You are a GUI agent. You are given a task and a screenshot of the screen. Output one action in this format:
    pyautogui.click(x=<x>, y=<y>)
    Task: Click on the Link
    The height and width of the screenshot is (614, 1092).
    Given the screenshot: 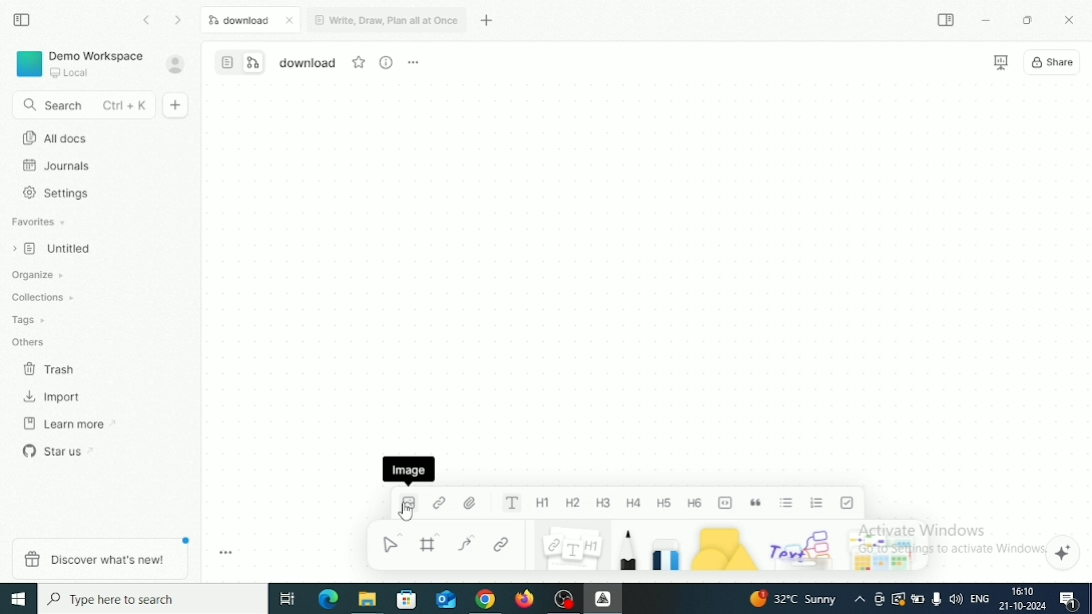 What is the action you would take?
    pyautogui.click(x=440, y=503)
    